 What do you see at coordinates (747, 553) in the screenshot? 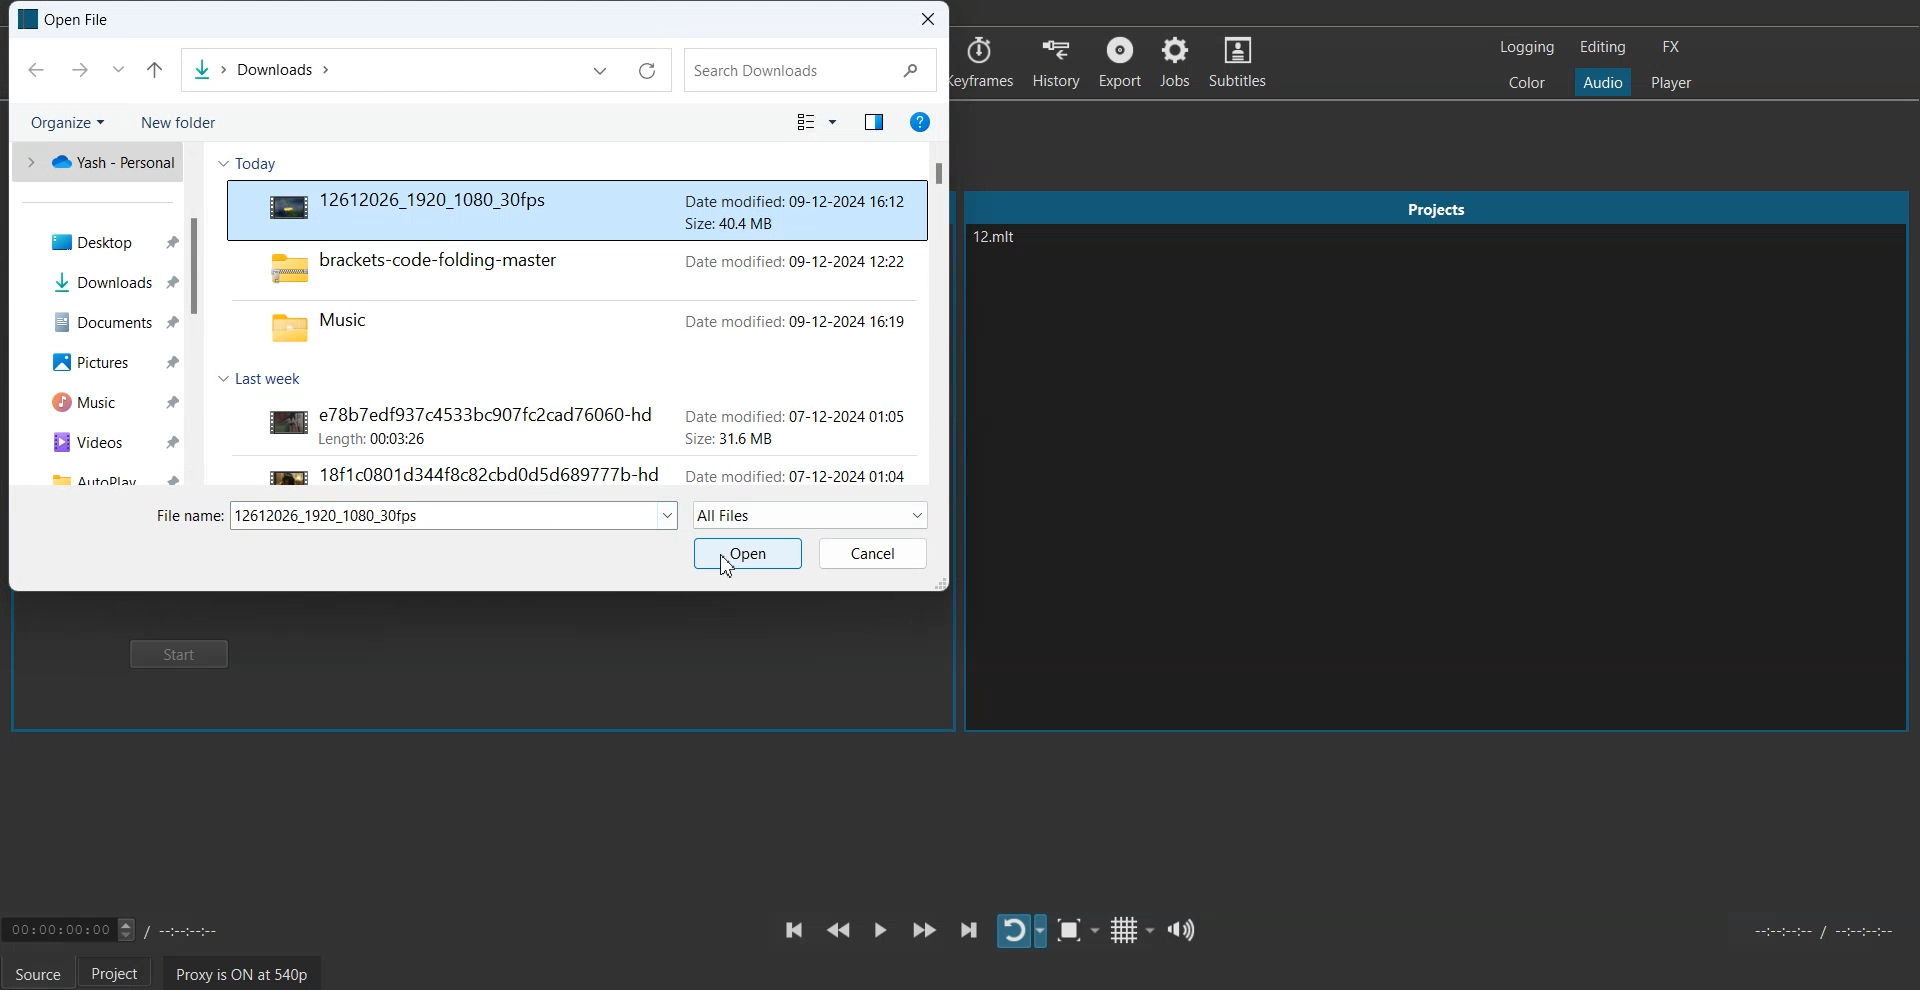
I see `Open` at bounding box center [747, 553].